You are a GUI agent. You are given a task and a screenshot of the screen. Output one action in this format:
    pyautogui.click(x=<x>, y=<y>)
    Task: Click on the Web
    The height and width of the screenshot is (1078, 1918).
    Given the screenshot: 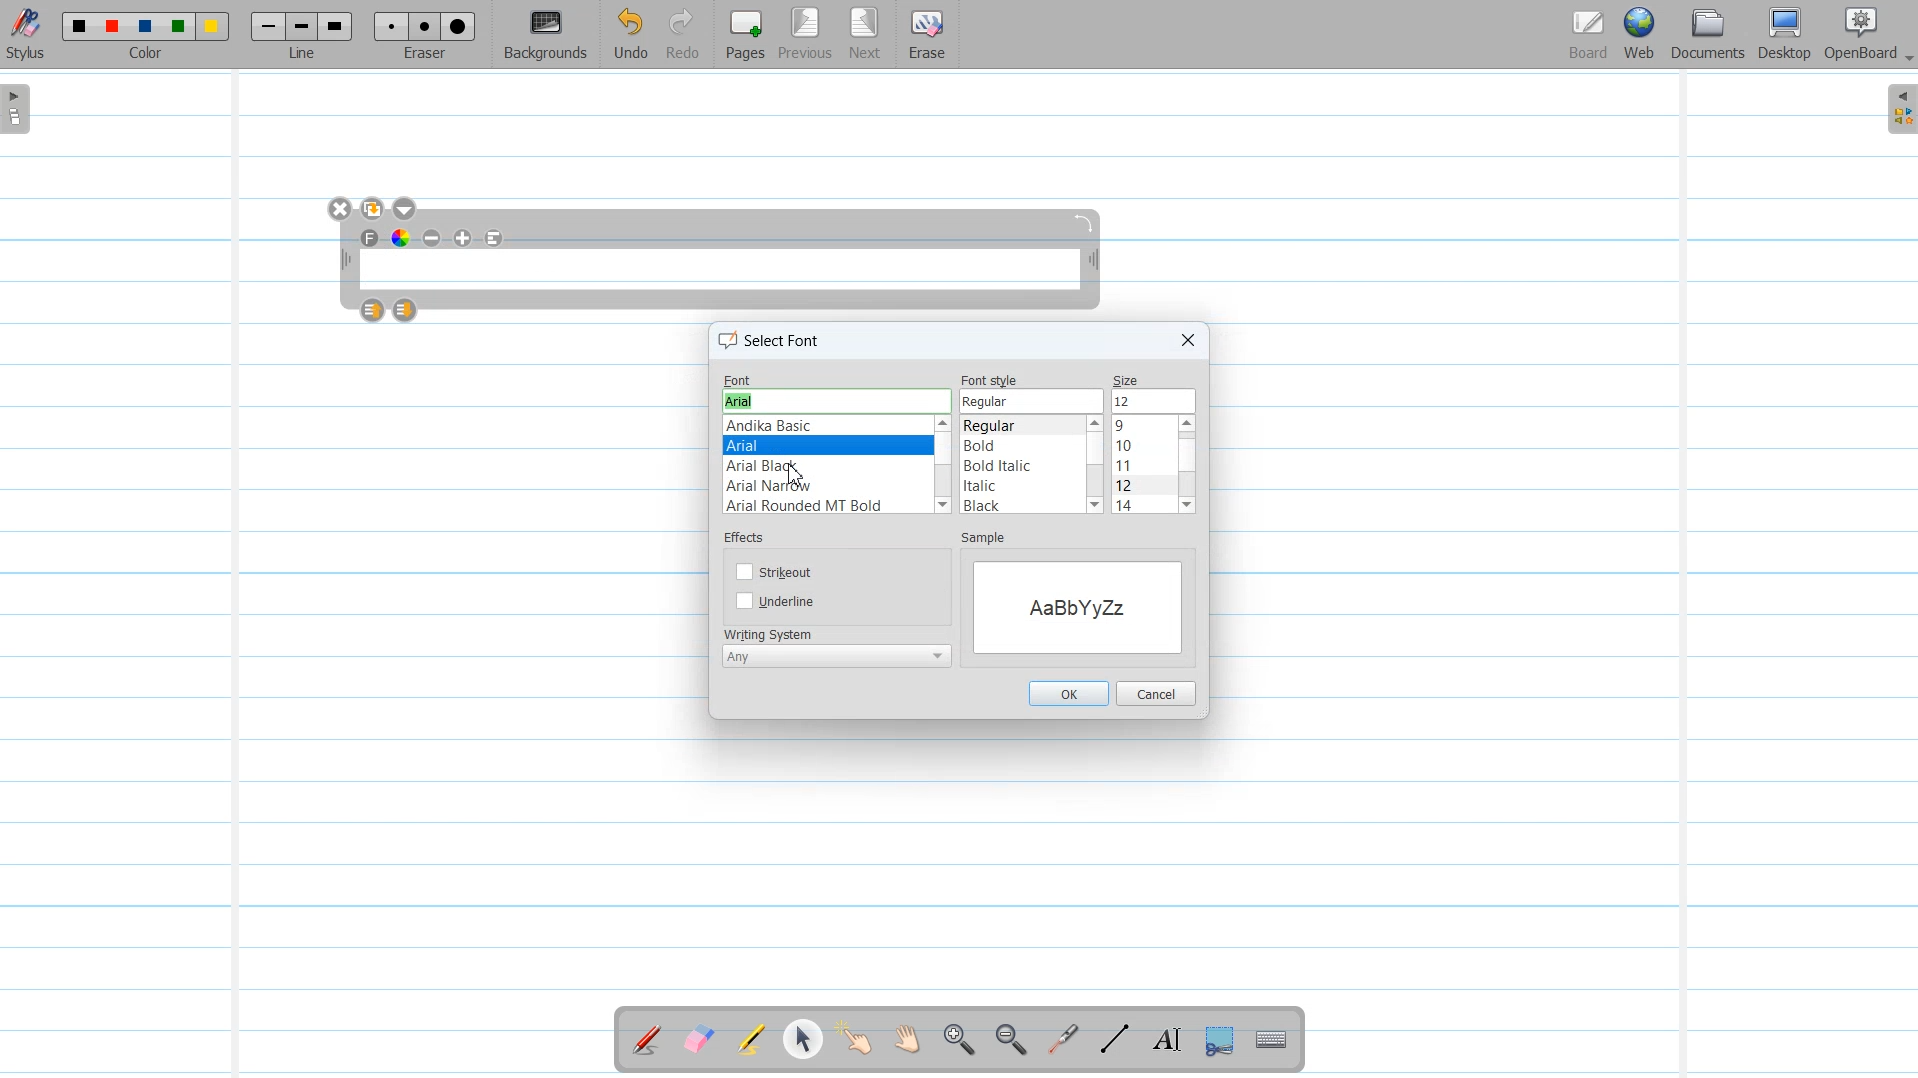 What is the action you would take?
    pyautogui.click(x=1641, y=35)
    